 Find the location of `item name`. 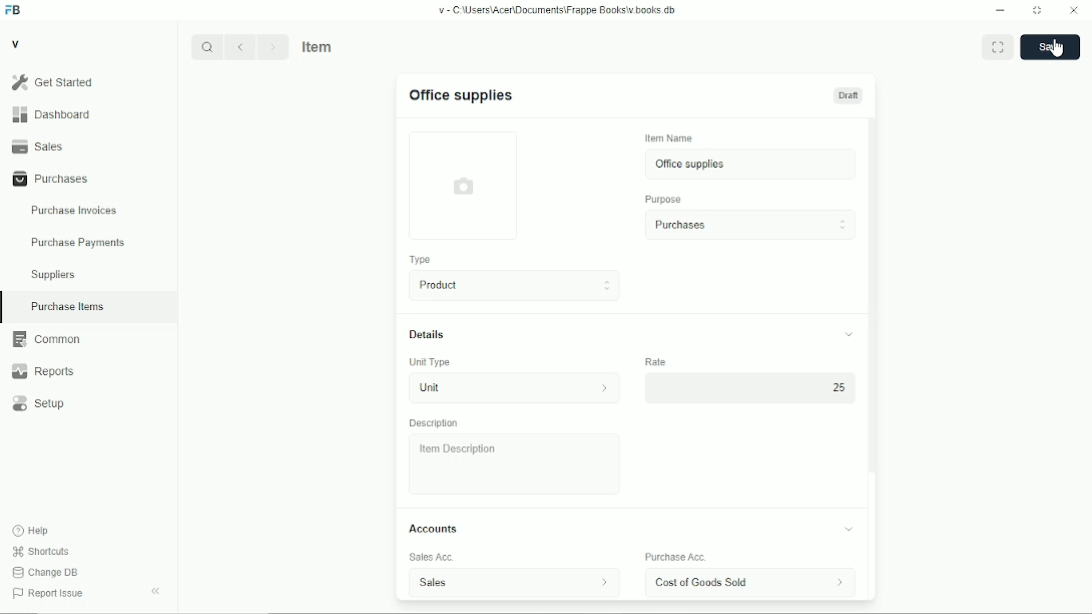

item name is located at coordinates (670, 138).